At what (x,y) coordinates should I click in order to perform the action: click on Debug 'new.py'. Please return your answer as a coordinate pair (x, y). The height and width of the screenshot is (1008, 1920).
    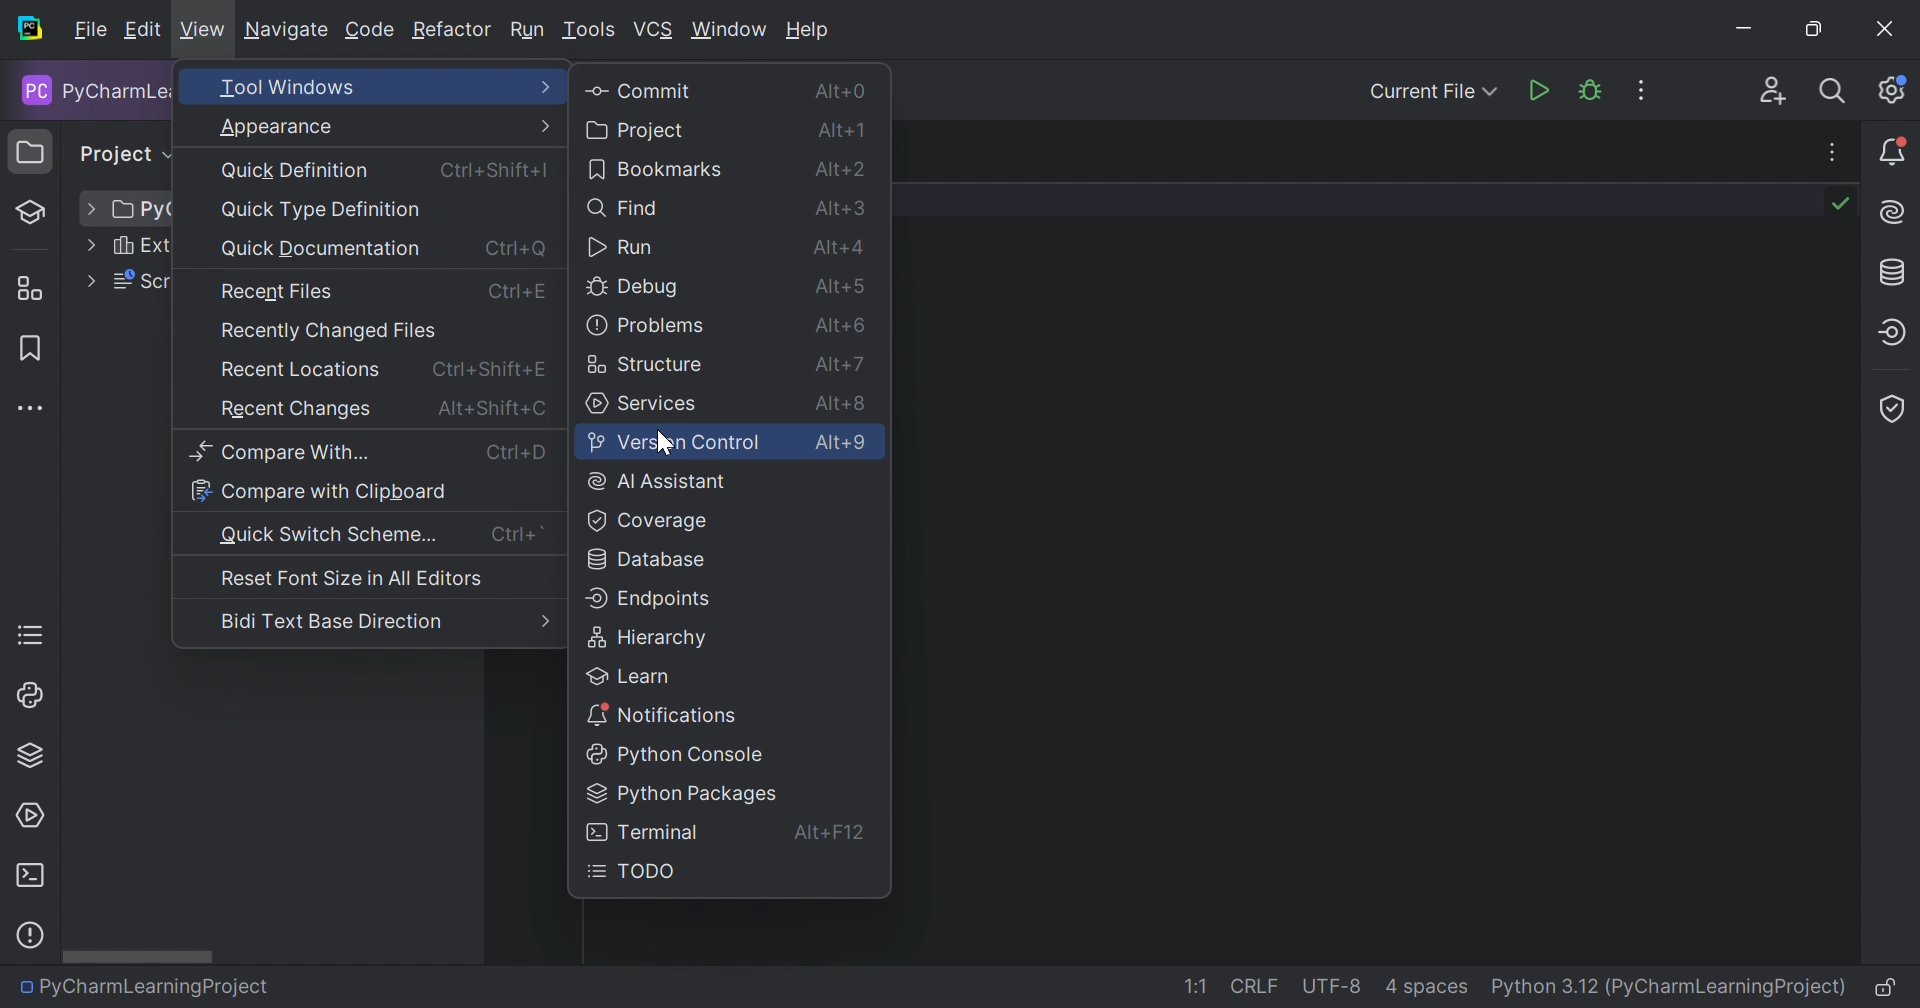
    Looking at the image, I should click on (1588, 91).